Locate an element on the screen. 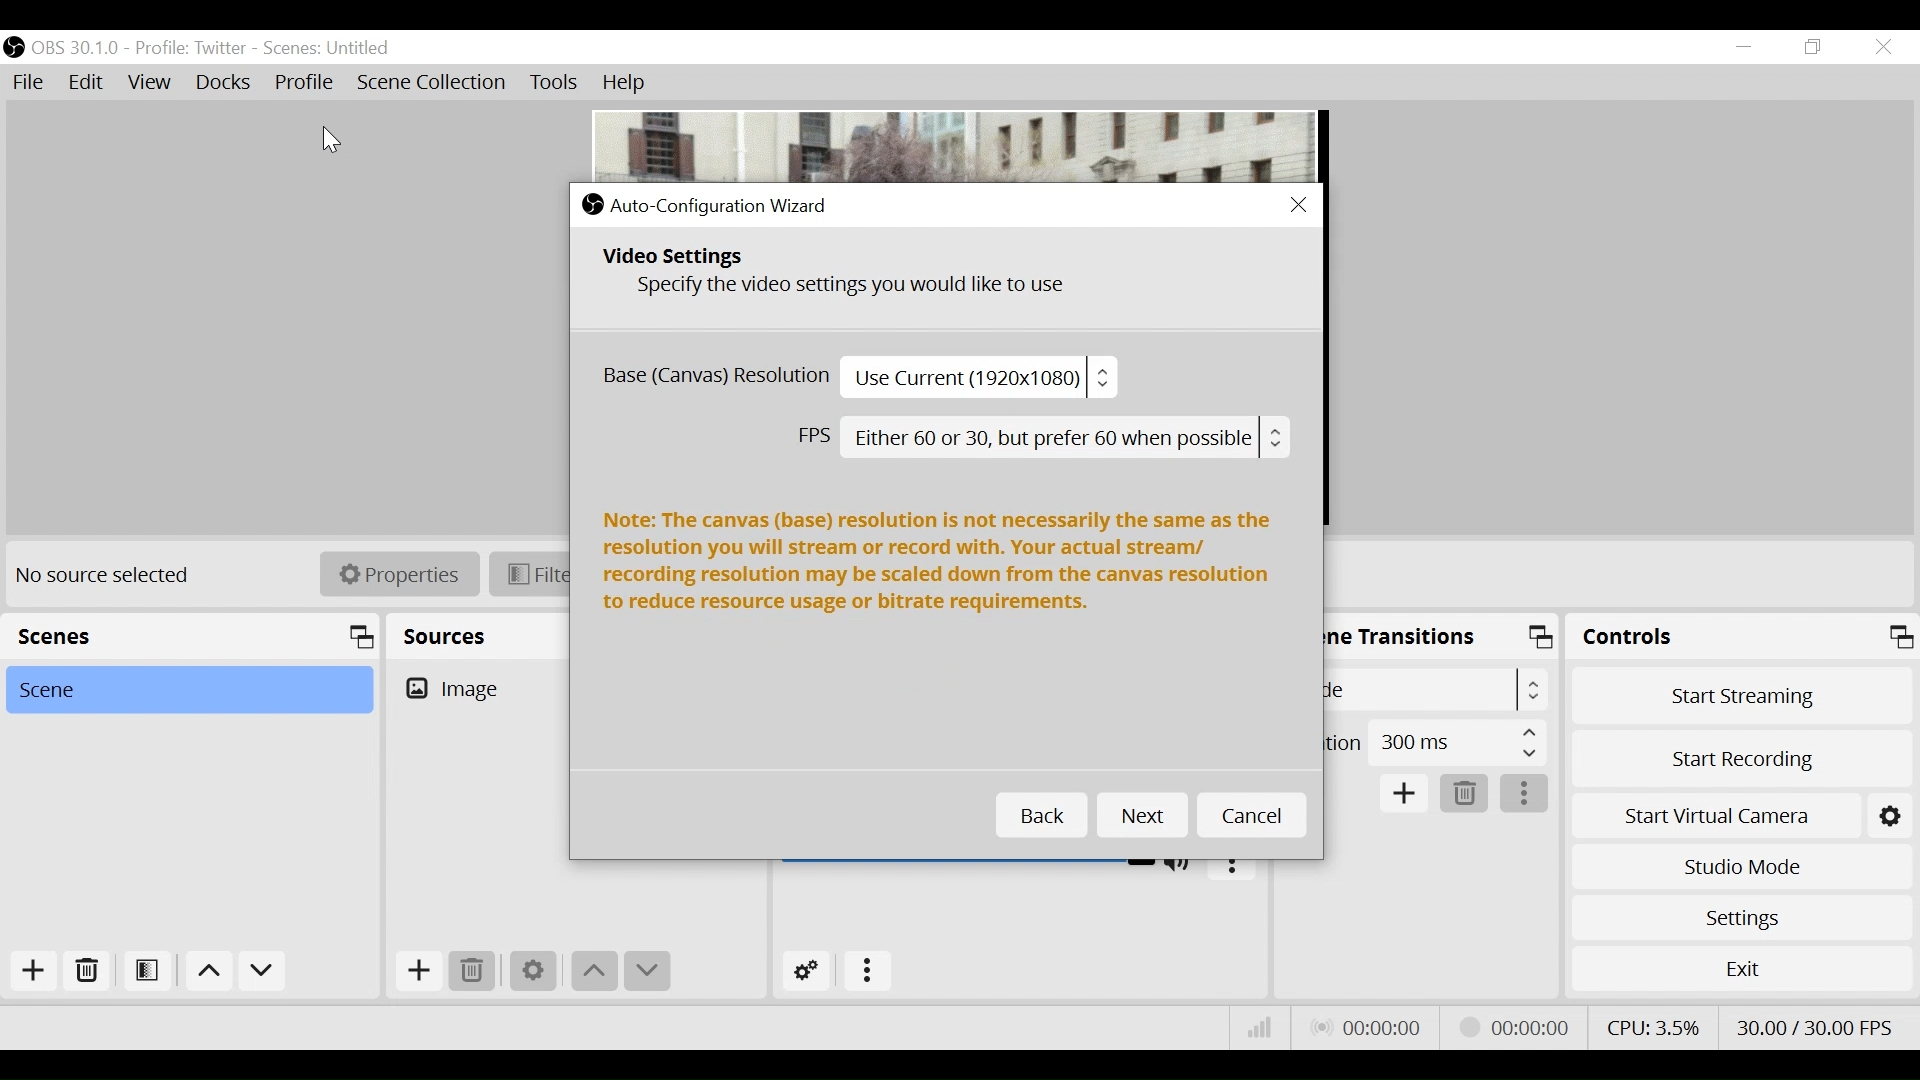  Move up is located at coordinates (593, 971).